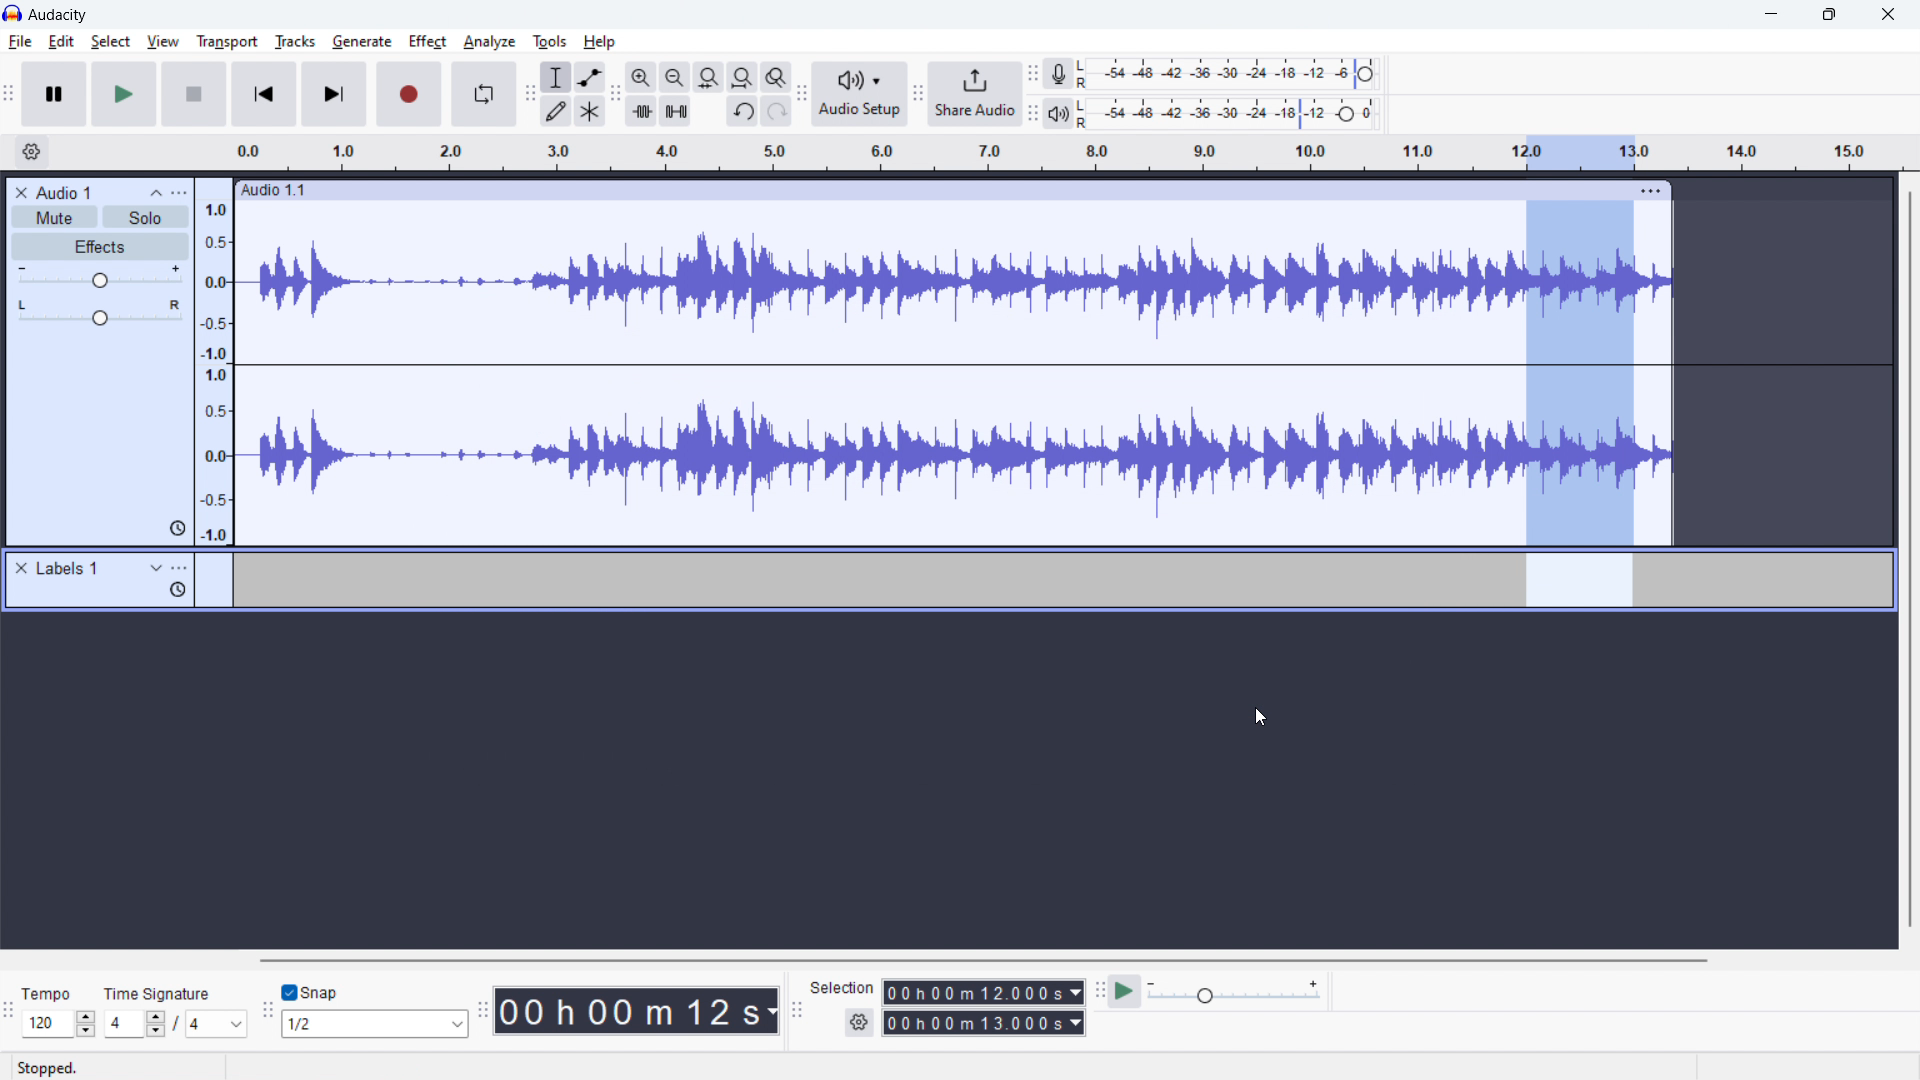  What do you see at coordinates (264, 93) in the screenshot?
I see `skip to start` at bounding box center [264, 93].